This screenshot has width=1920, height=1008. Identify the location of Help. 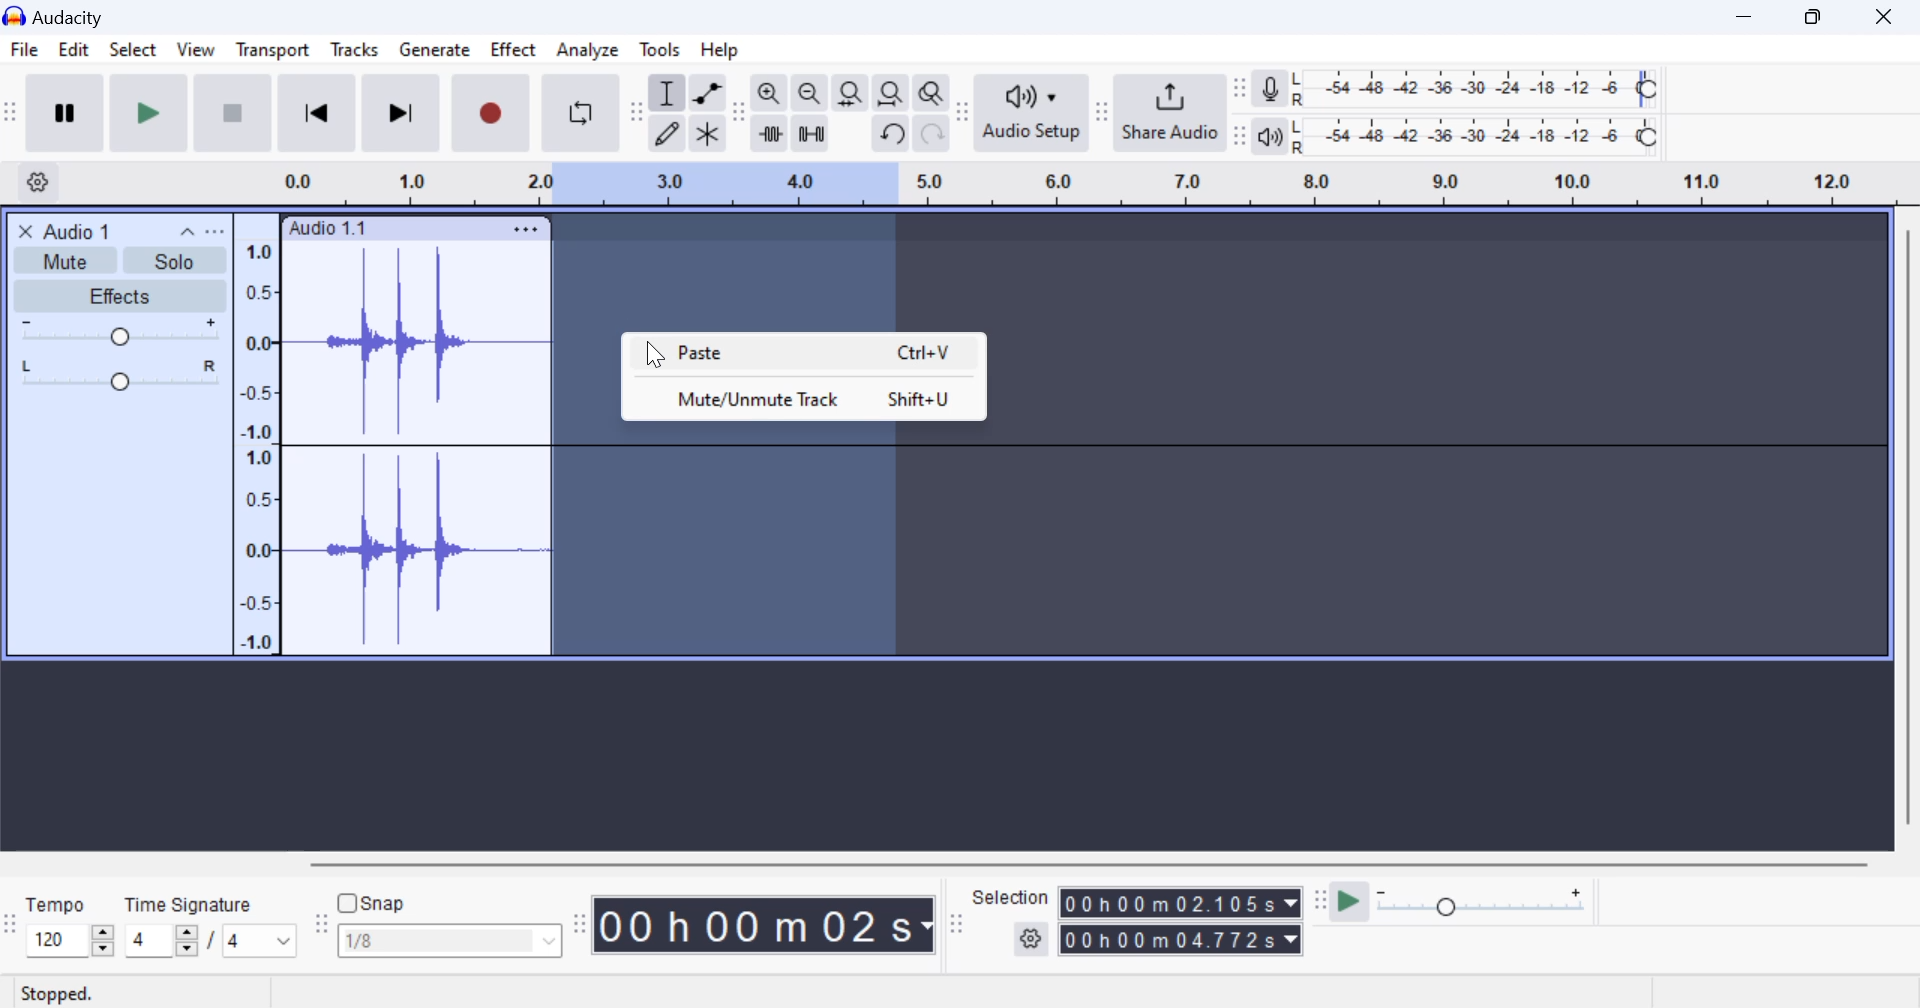
(724, 49).